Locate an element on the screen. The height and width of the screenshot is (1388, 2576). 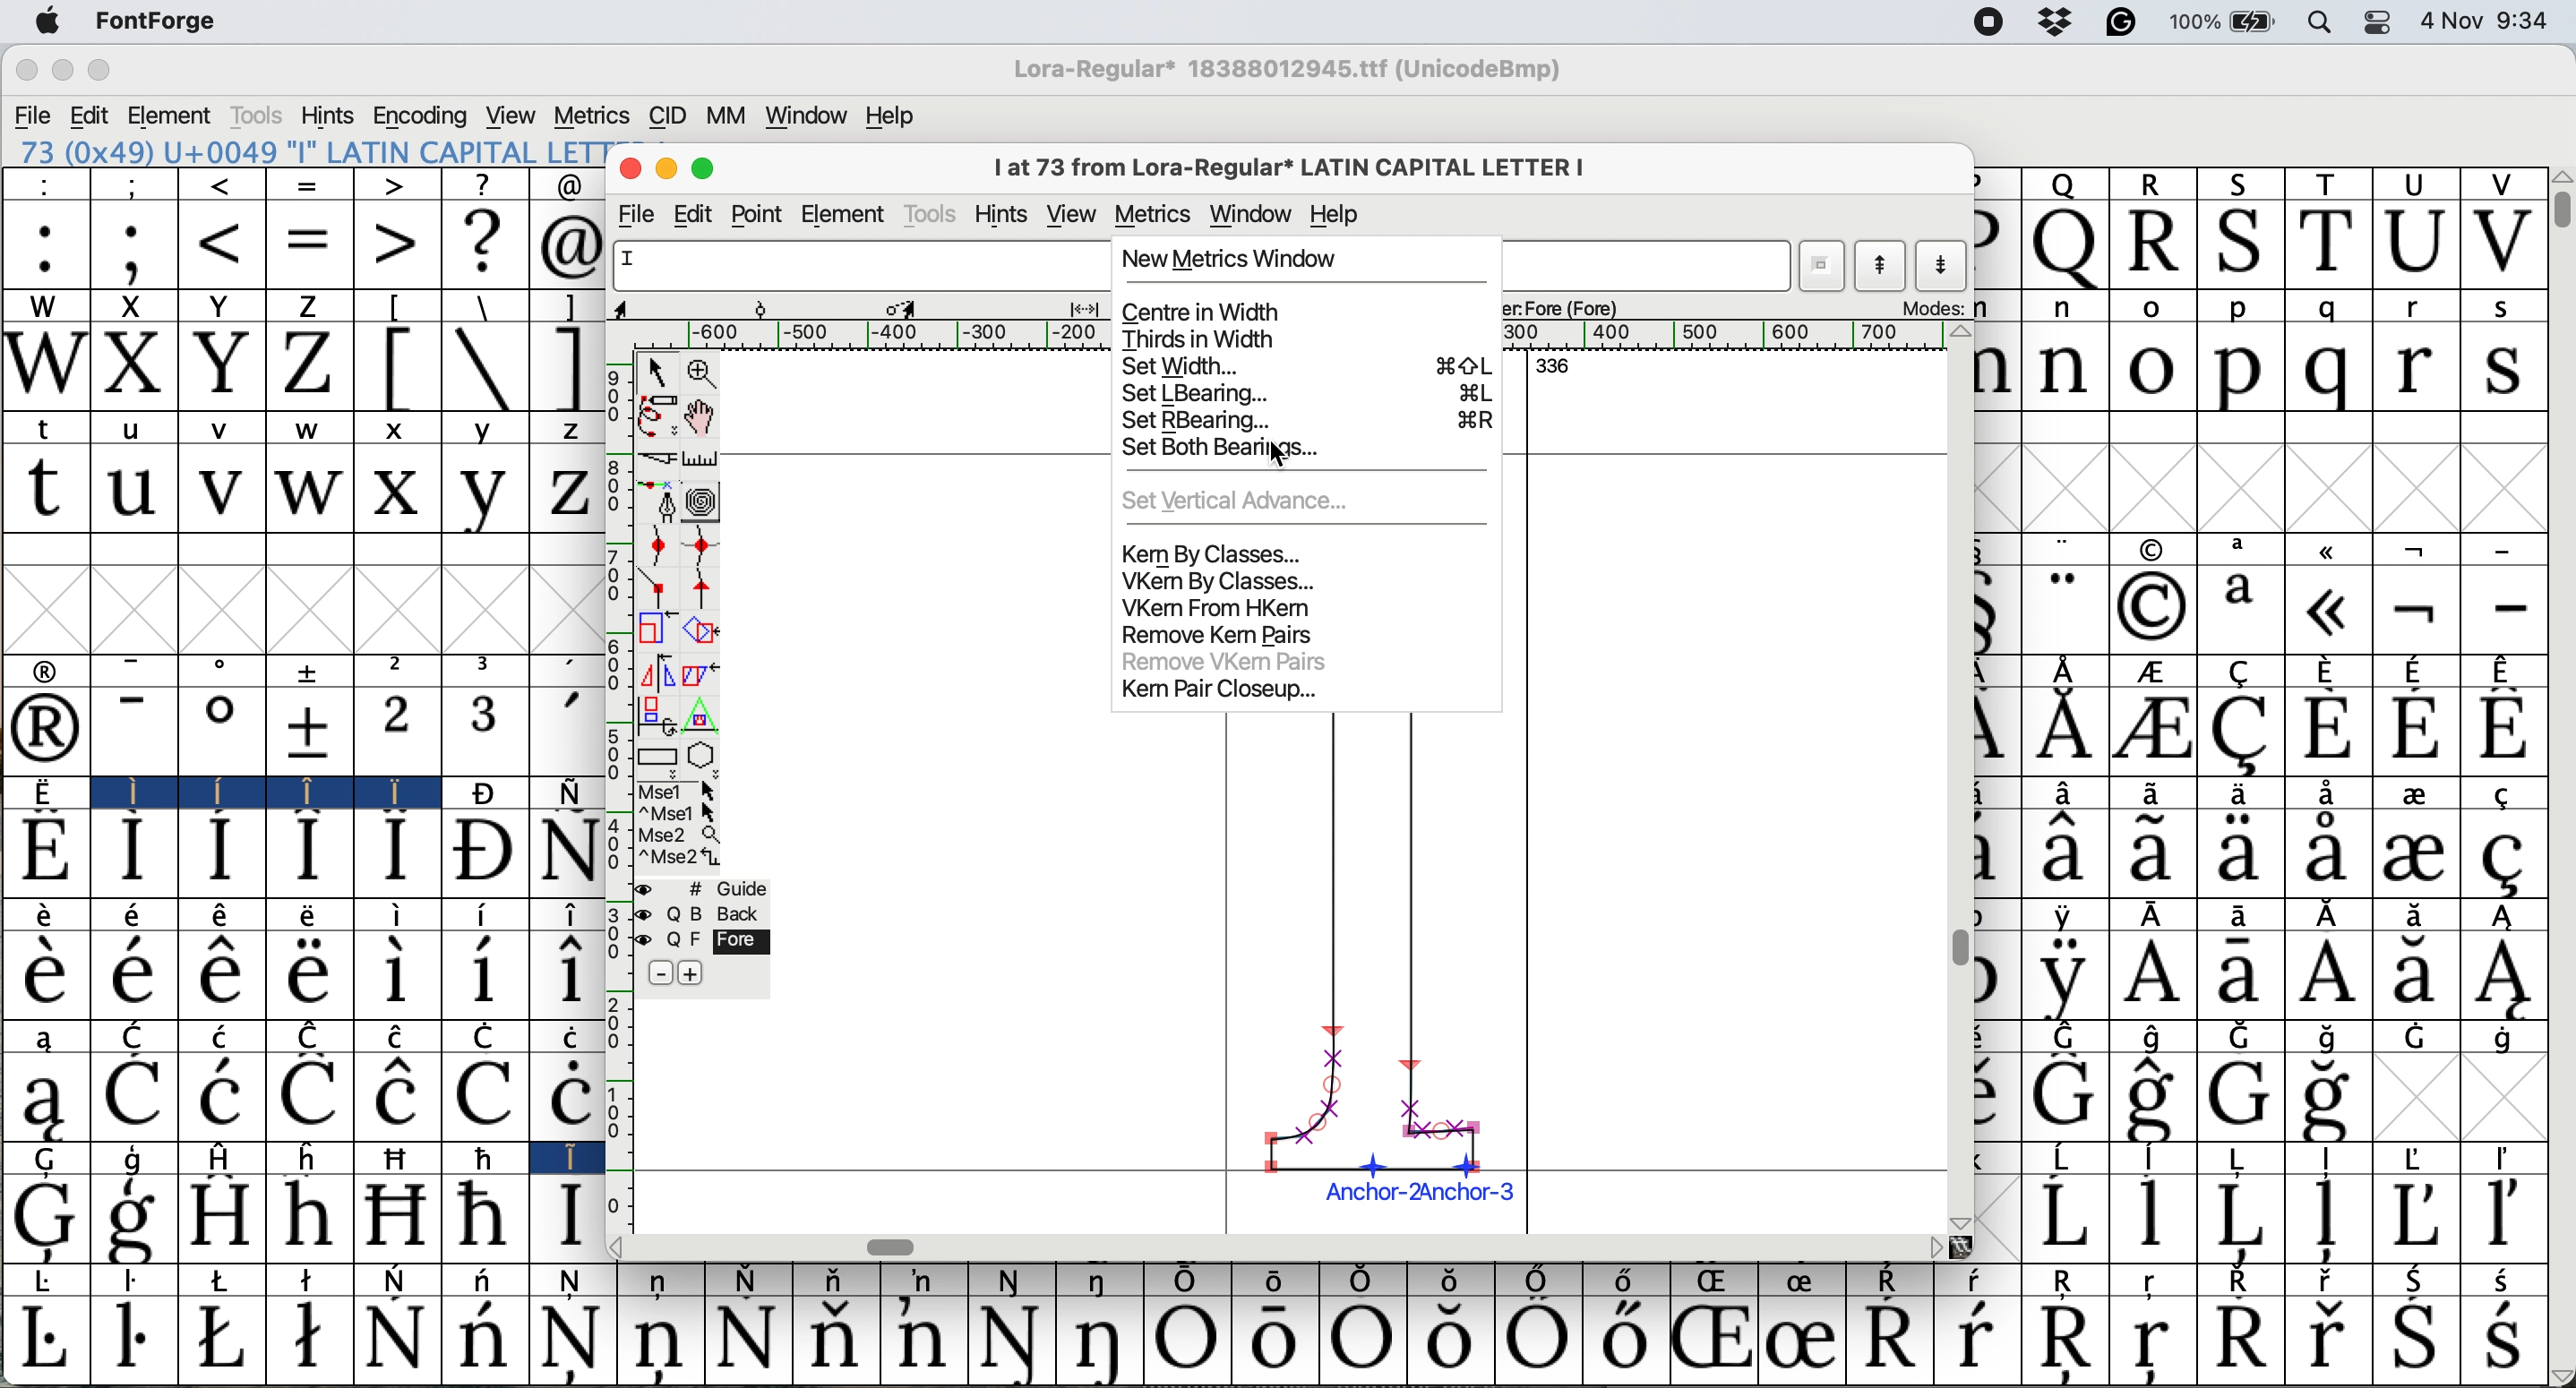
 is located at coordinates (649, 940).